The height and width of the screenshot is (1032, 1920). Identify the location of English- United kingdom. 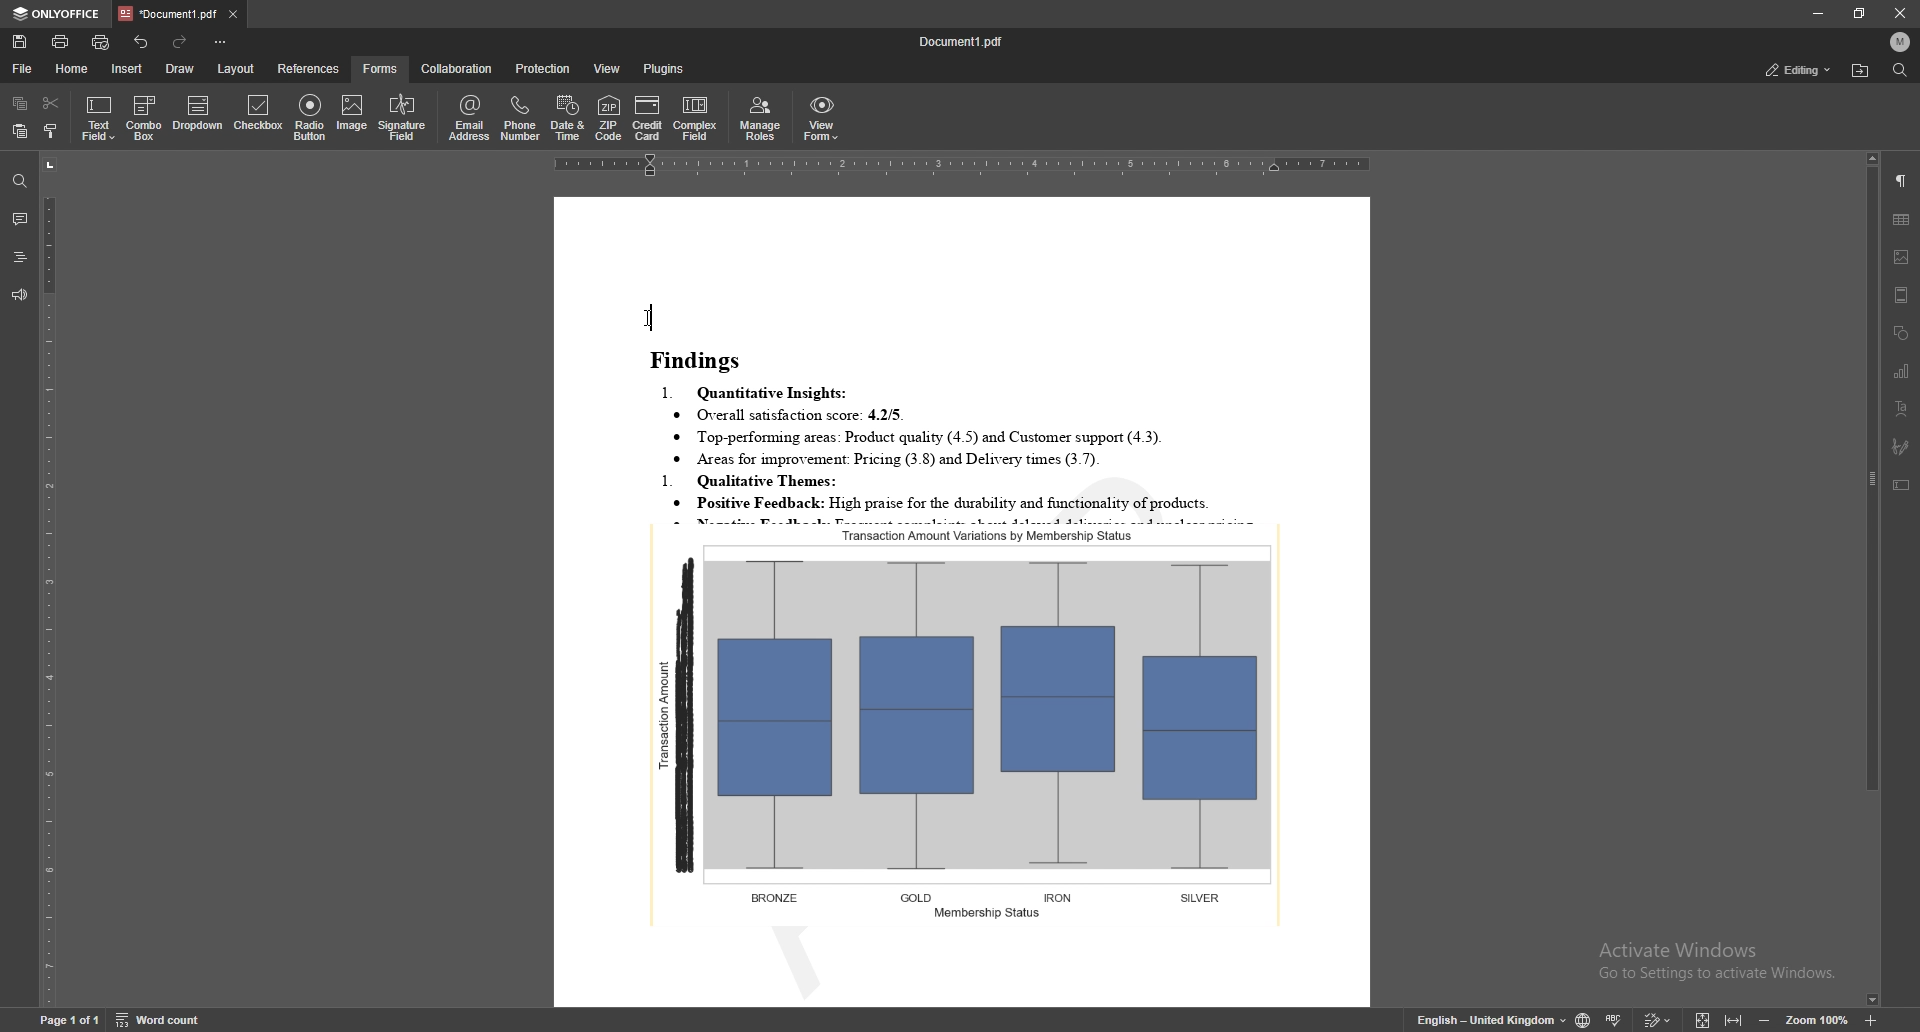
(1487, 1020).